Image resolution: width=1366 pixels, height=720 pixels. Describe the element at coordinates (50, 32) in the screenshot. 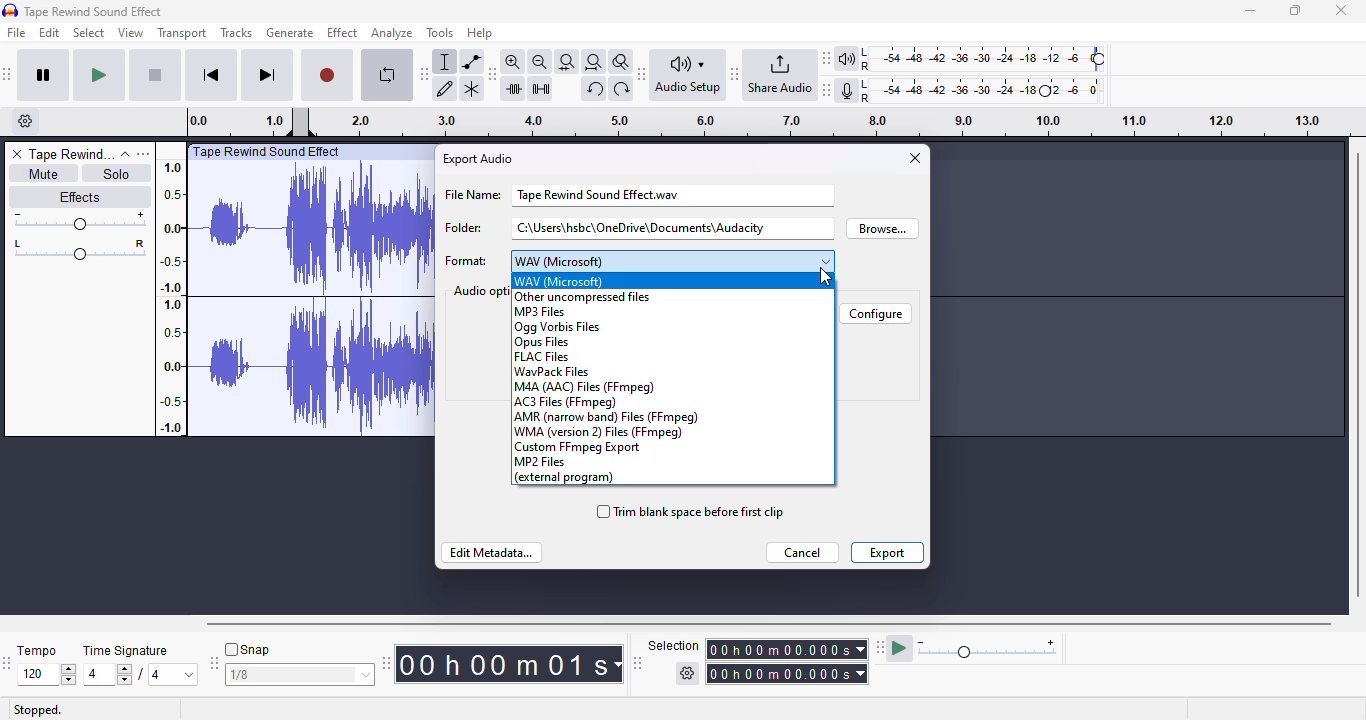

I see `edit` at that location.